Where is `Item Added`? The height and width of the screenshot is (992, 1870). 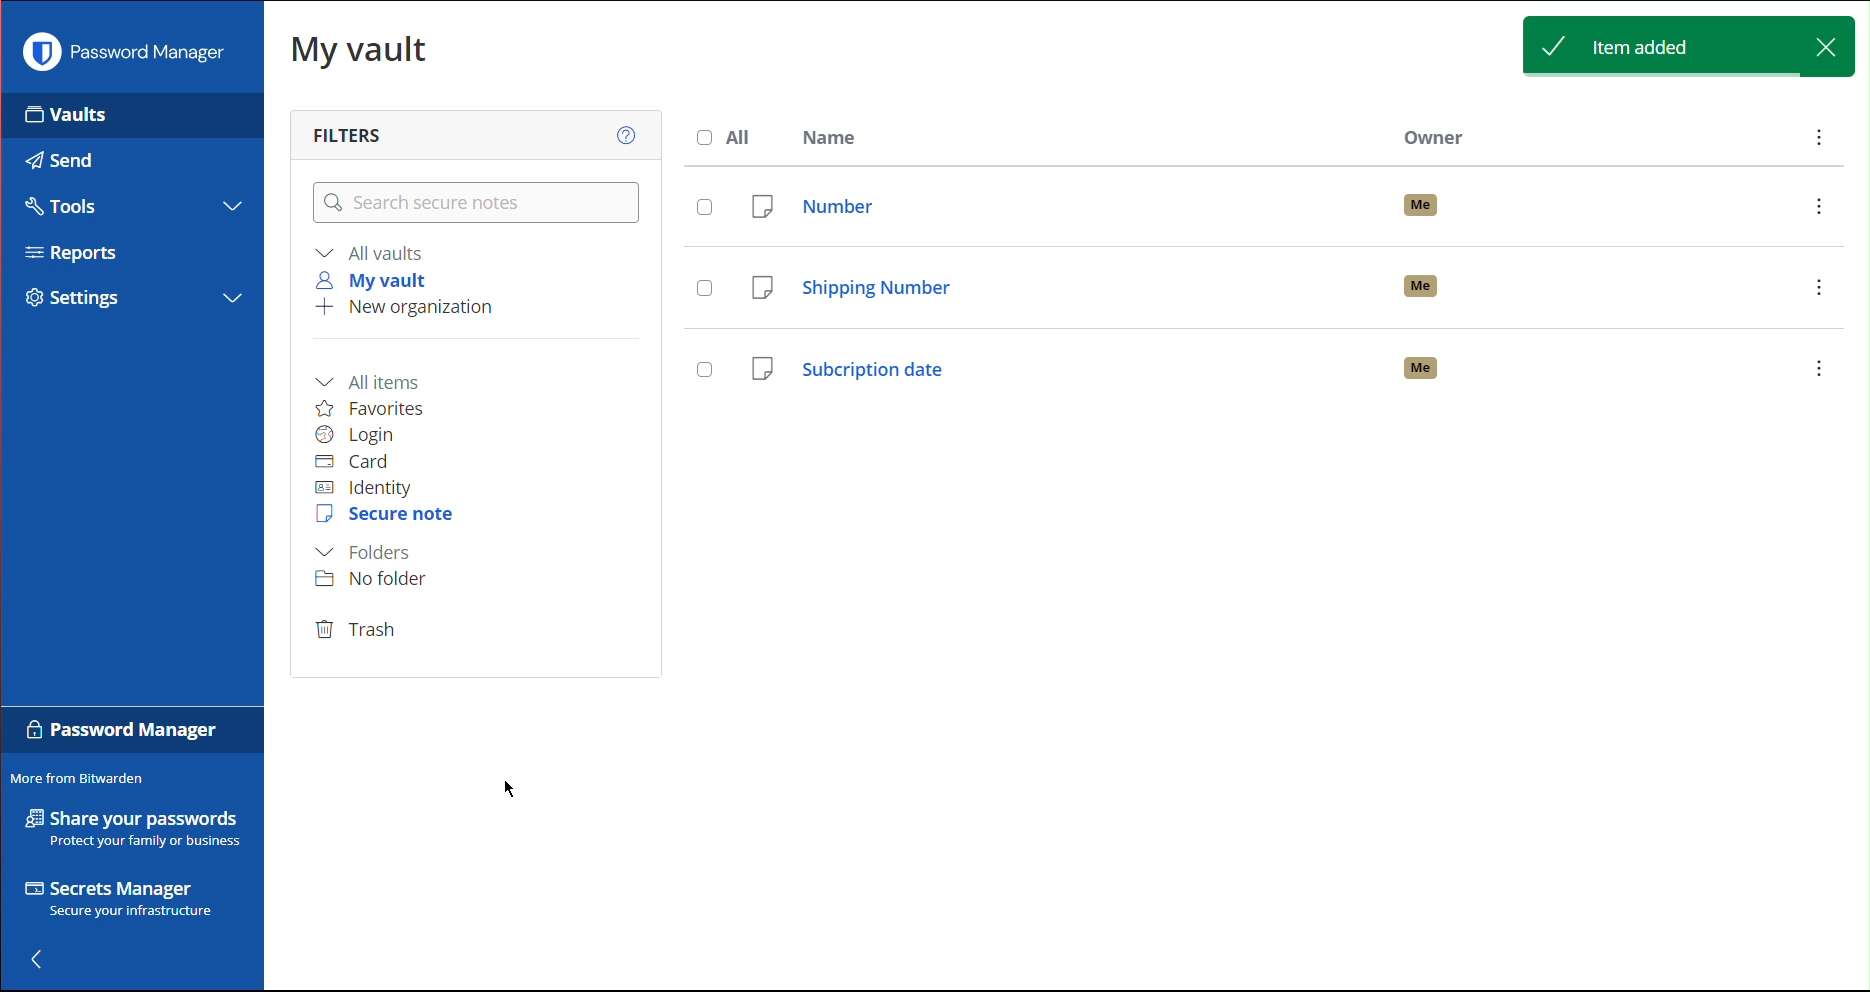
Item Added is located at coordinates (1685, 46).